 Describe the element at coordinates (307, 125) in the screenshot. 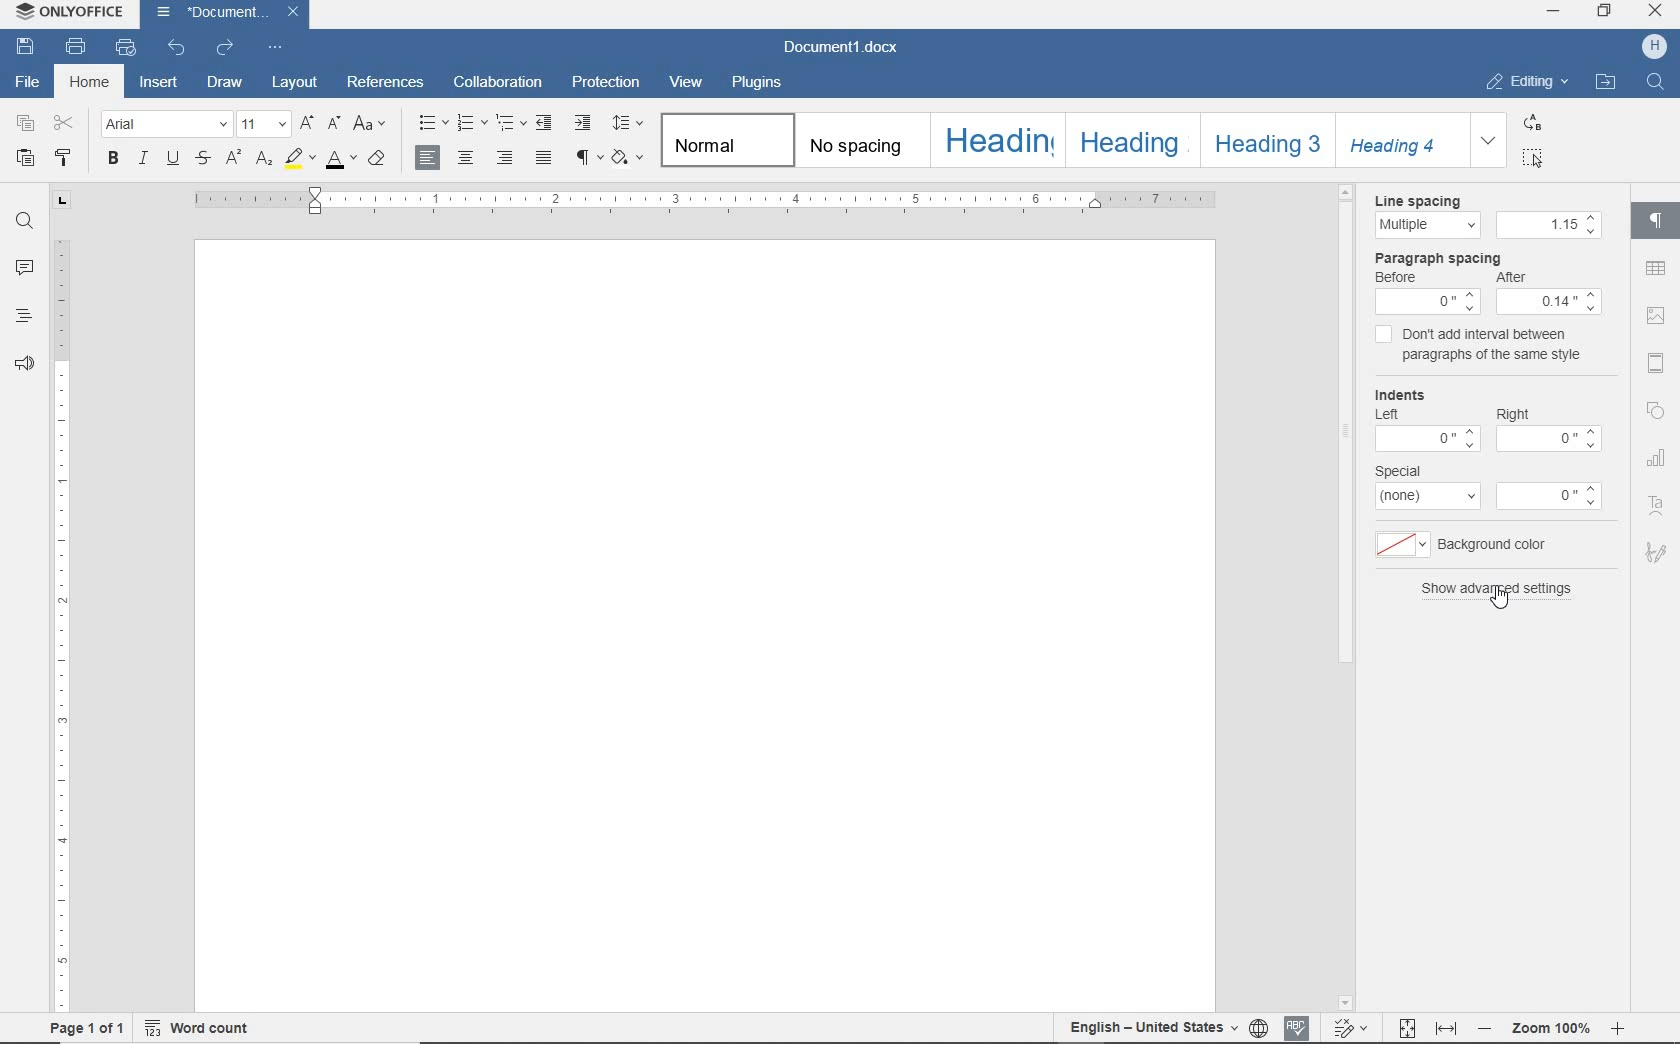

I see `increment font size` at that location.